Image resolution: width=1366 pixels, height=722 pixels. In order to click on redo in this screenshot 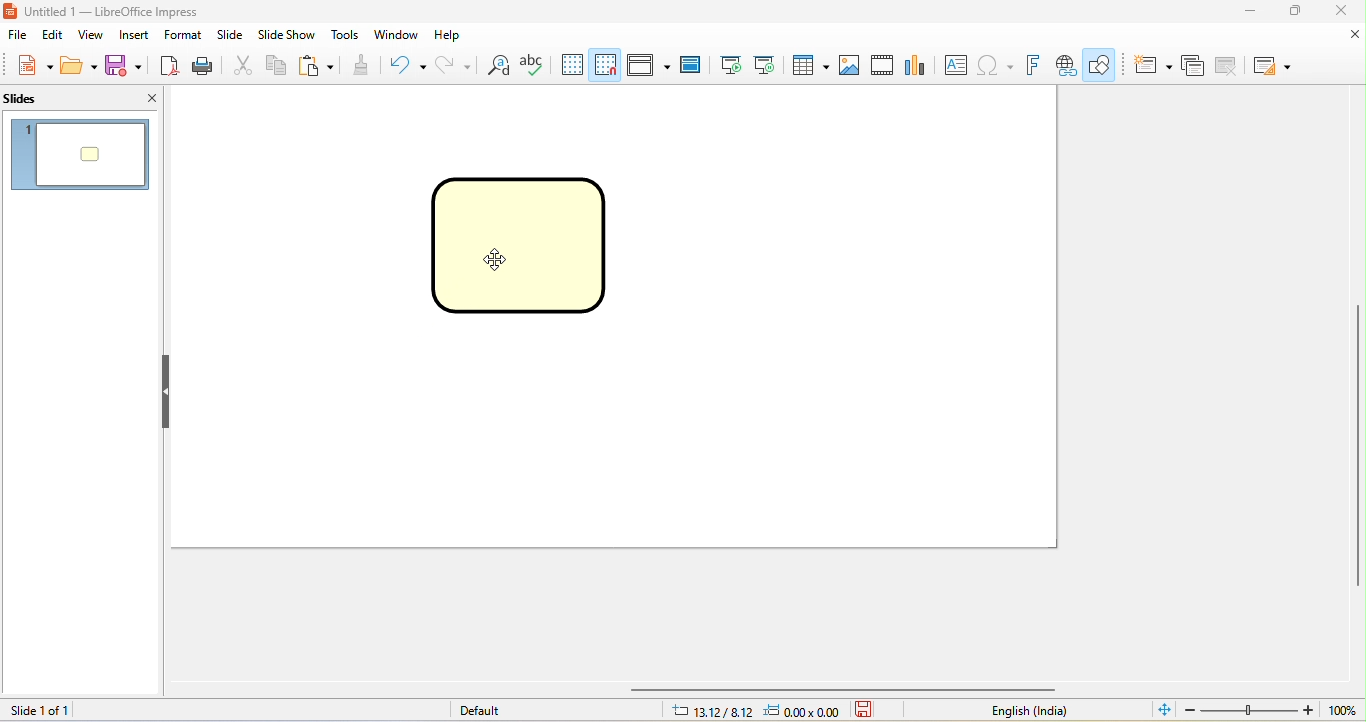, I will do `click(450, 64)`.